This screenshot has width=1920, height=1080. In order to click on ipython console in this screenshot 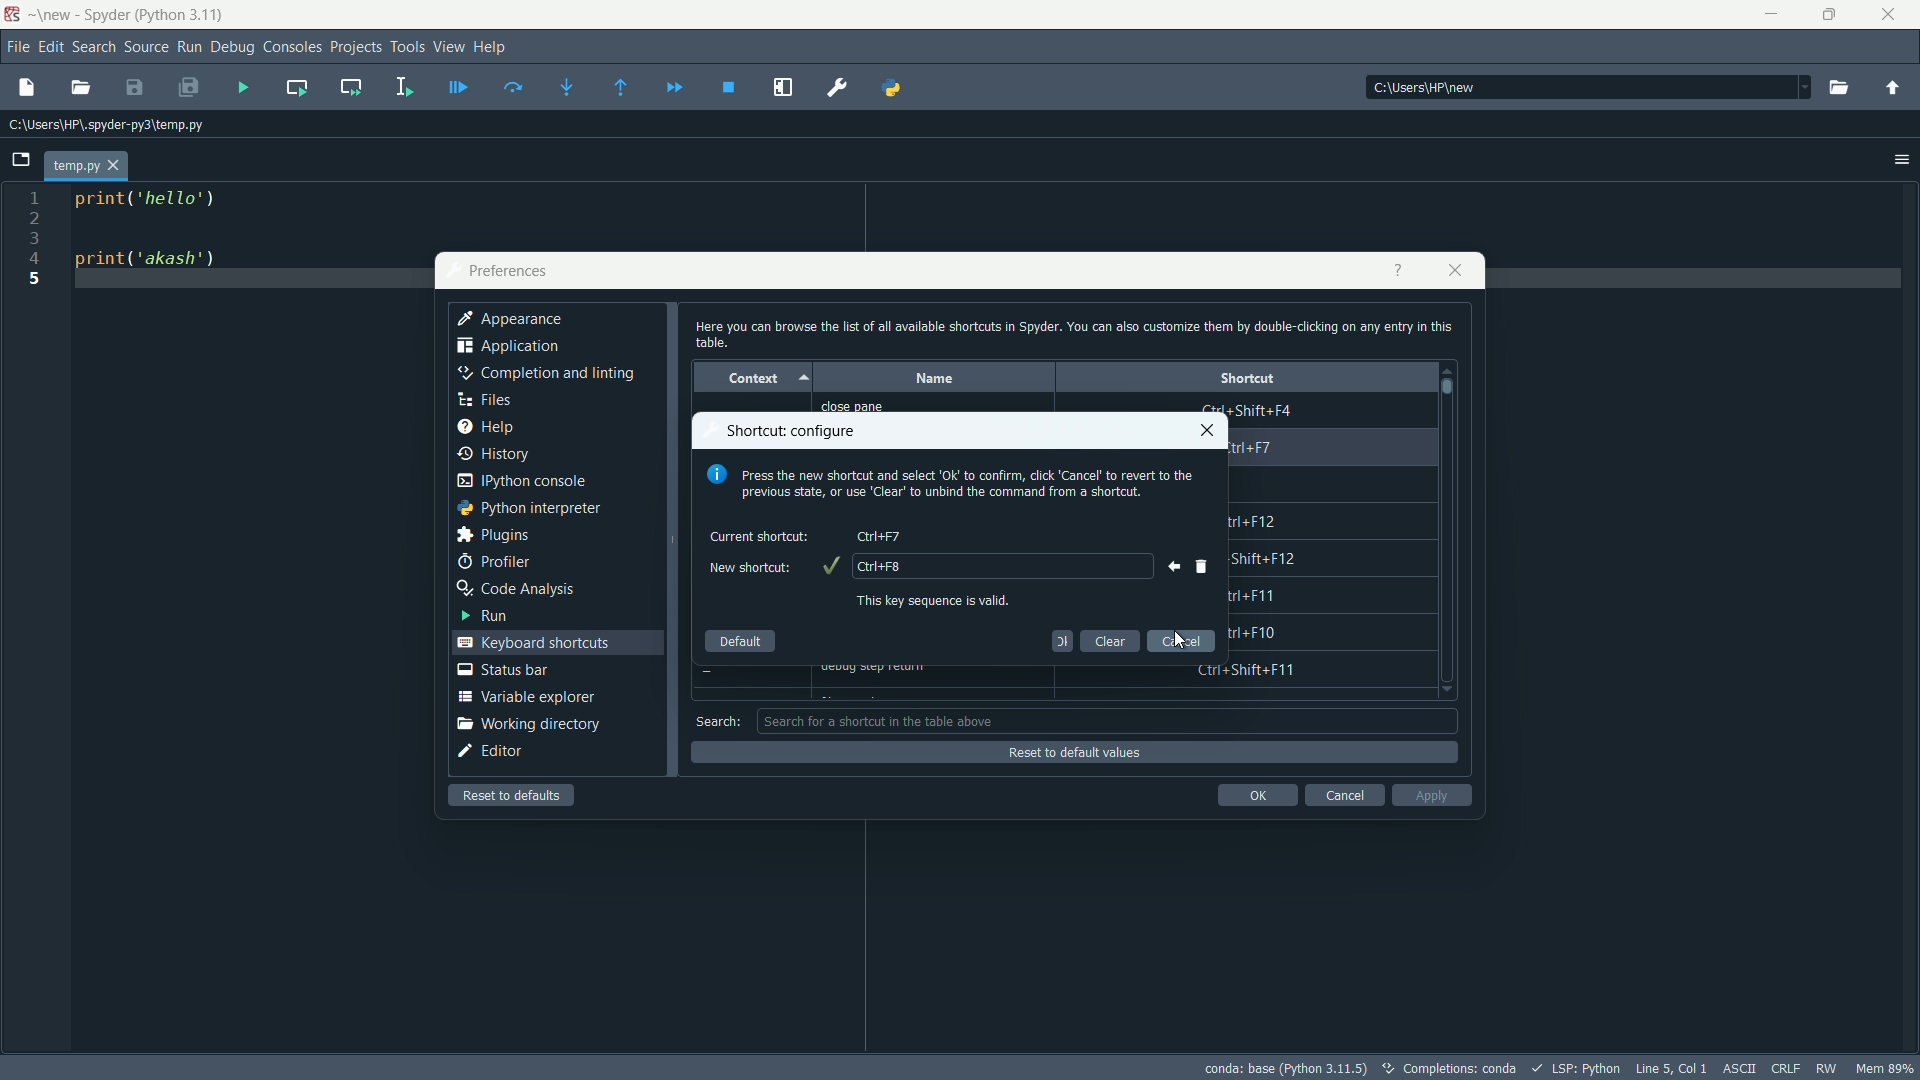, I will do `click(521, 482)`.